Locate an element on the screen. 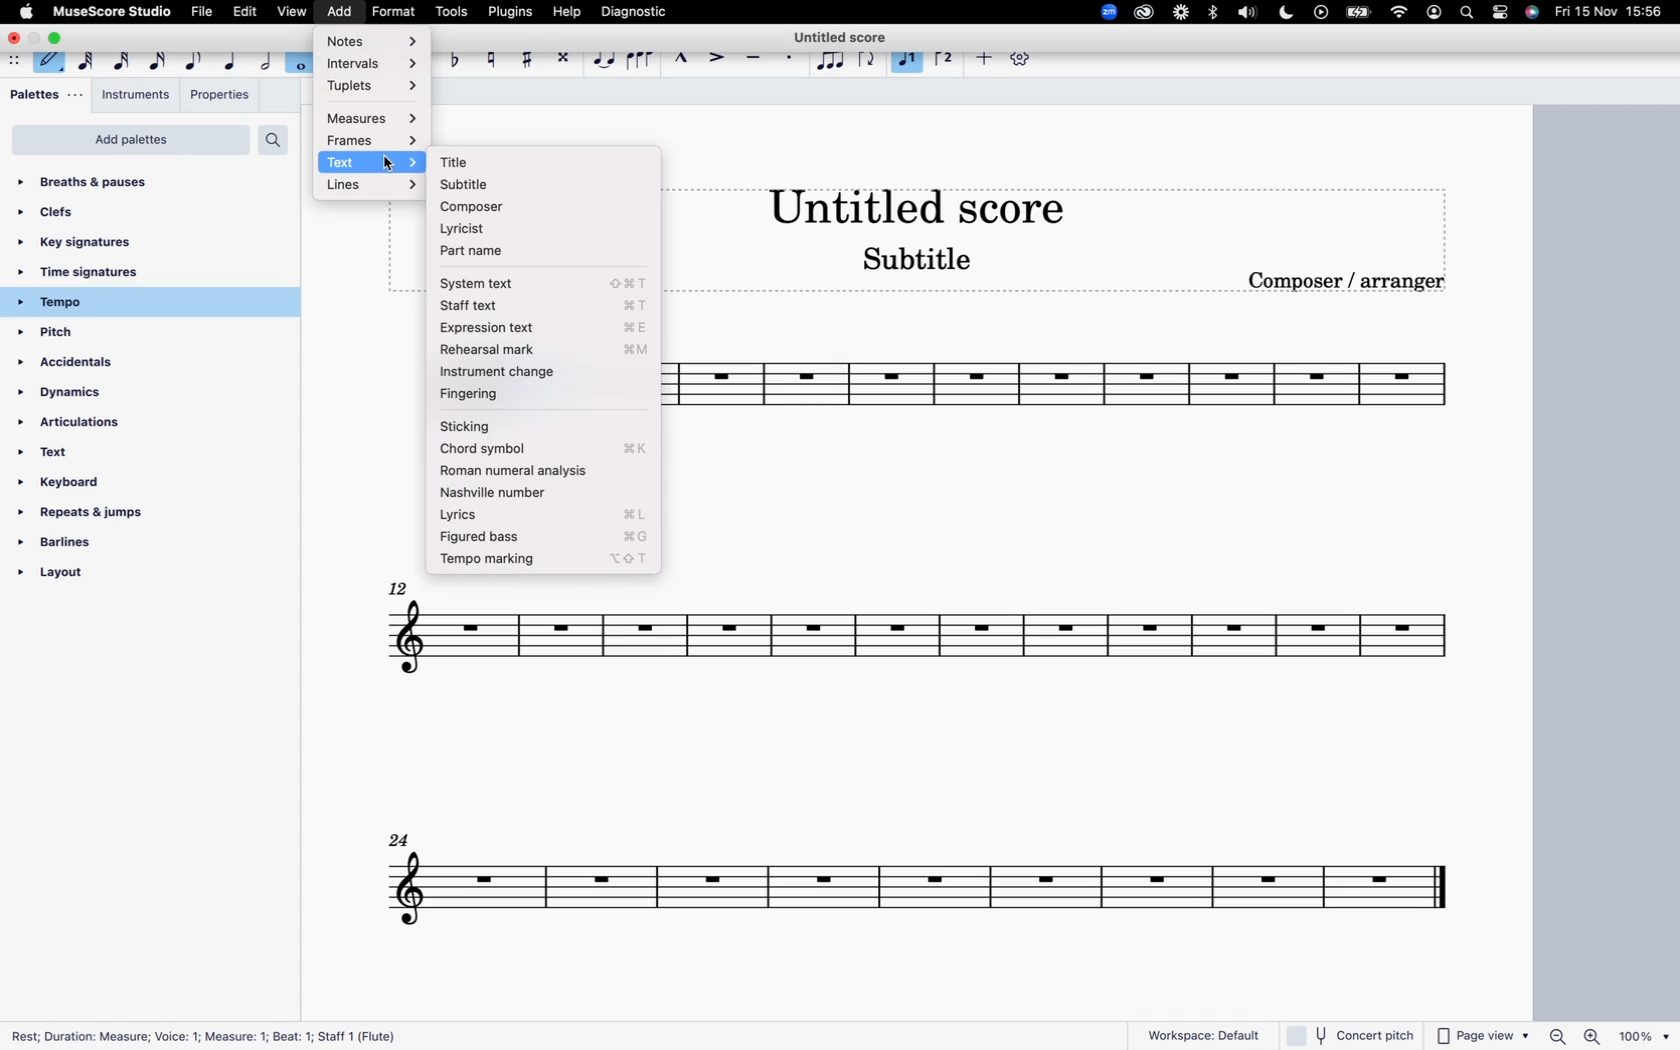  lines is located at coordinates (370, 186).